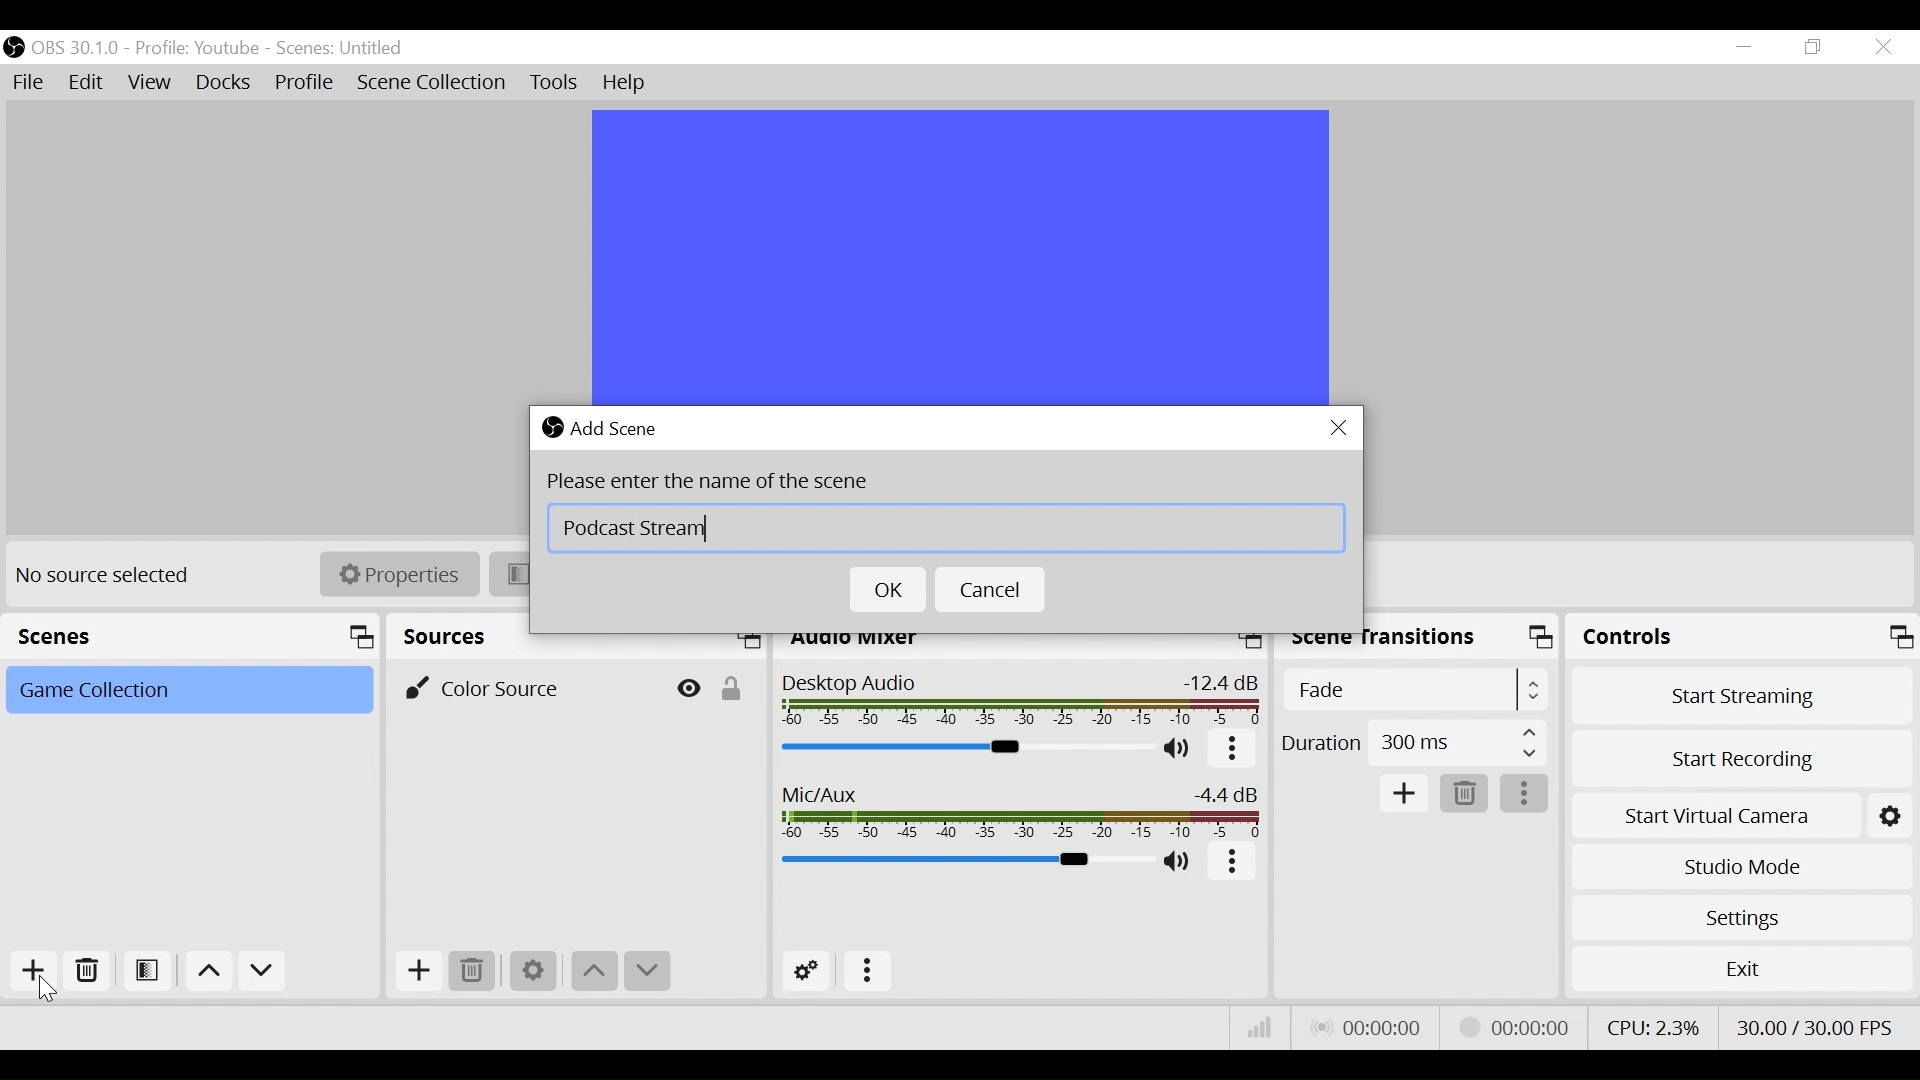  What do you see at coordinates (1652, 1024) in the screenshot?
I see `CPU Usage` at bounding box center [1652, 1024].